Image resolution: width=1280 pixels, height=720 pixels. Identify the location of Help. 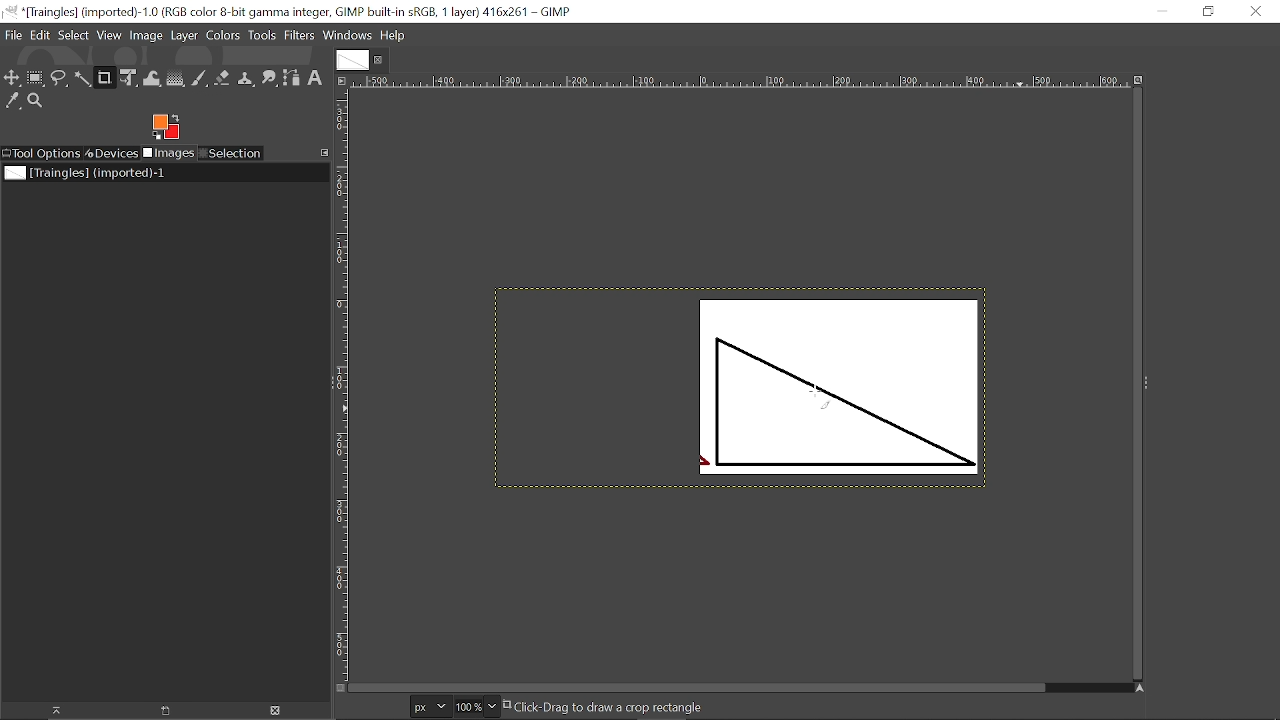
(392, 35).